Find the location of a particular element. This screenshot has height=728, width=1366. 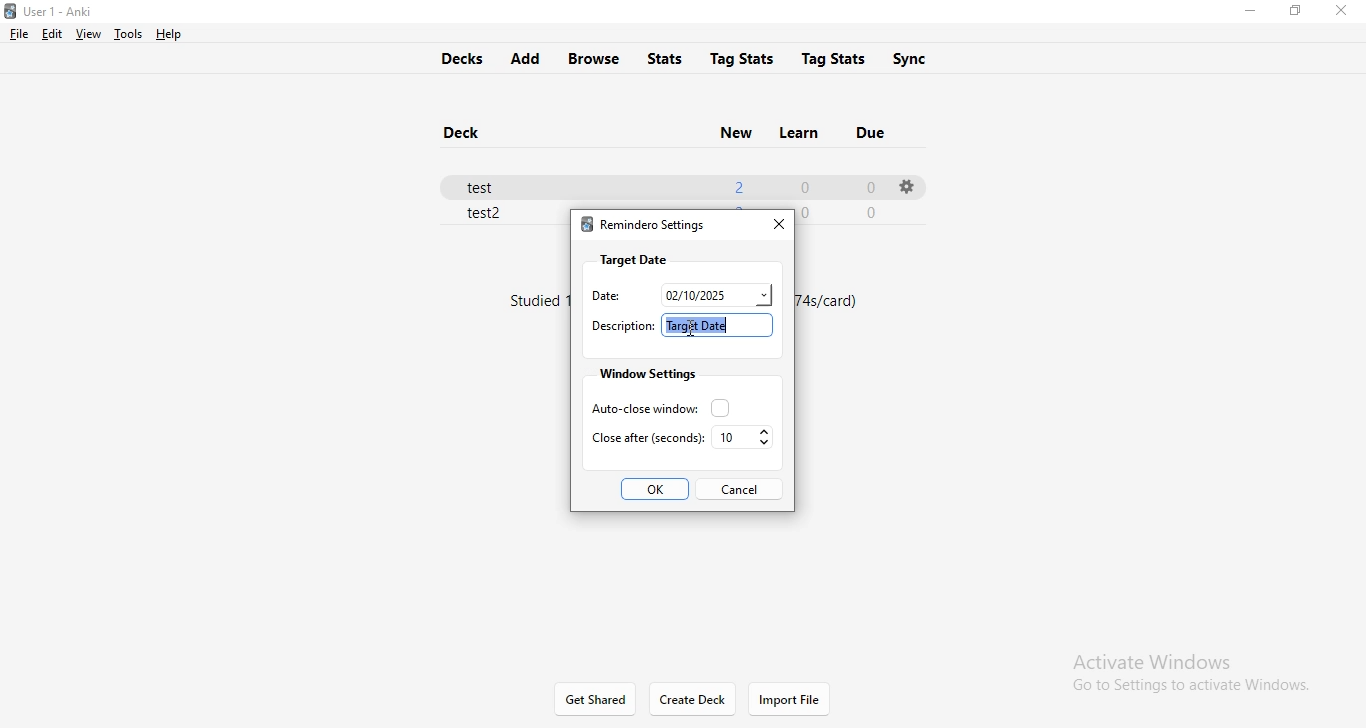

target date higlighted is located at coordinates (720, 325).